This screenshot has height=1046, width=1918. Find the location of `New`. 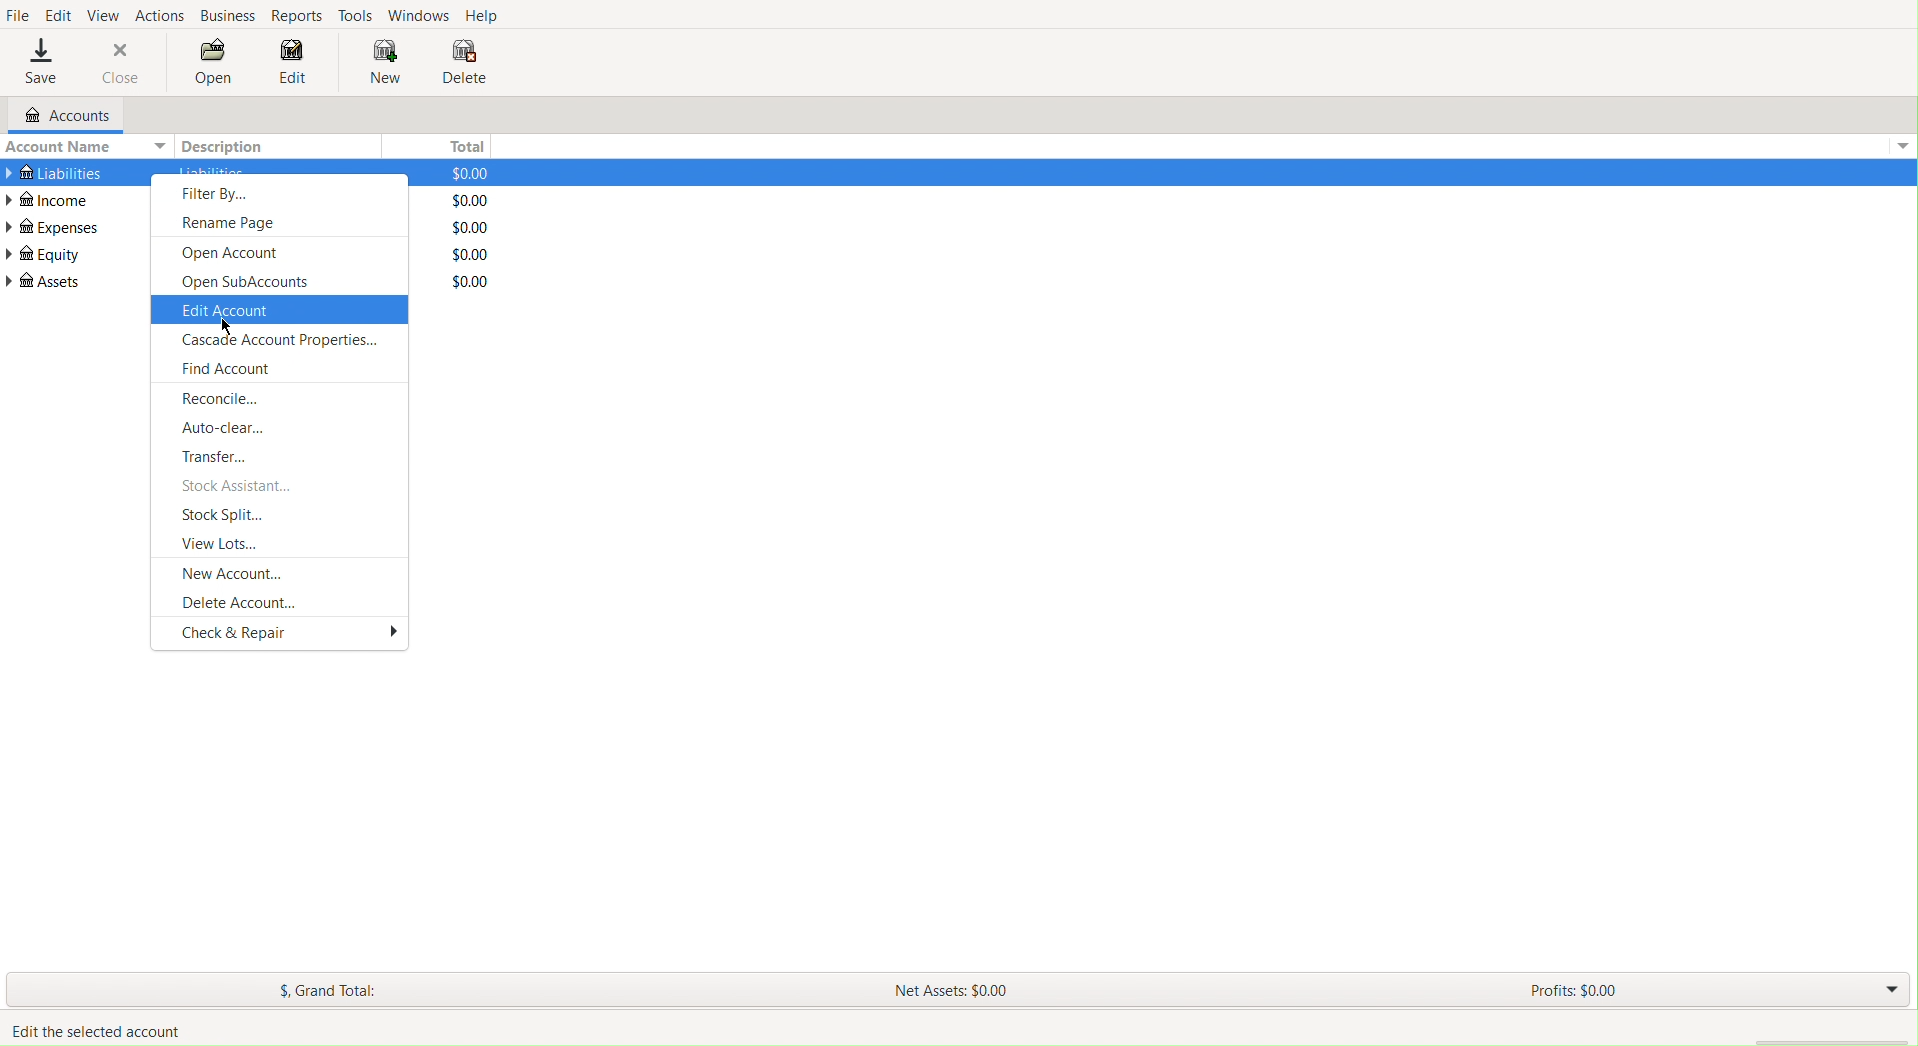

New is located at coordinates (376, 62).